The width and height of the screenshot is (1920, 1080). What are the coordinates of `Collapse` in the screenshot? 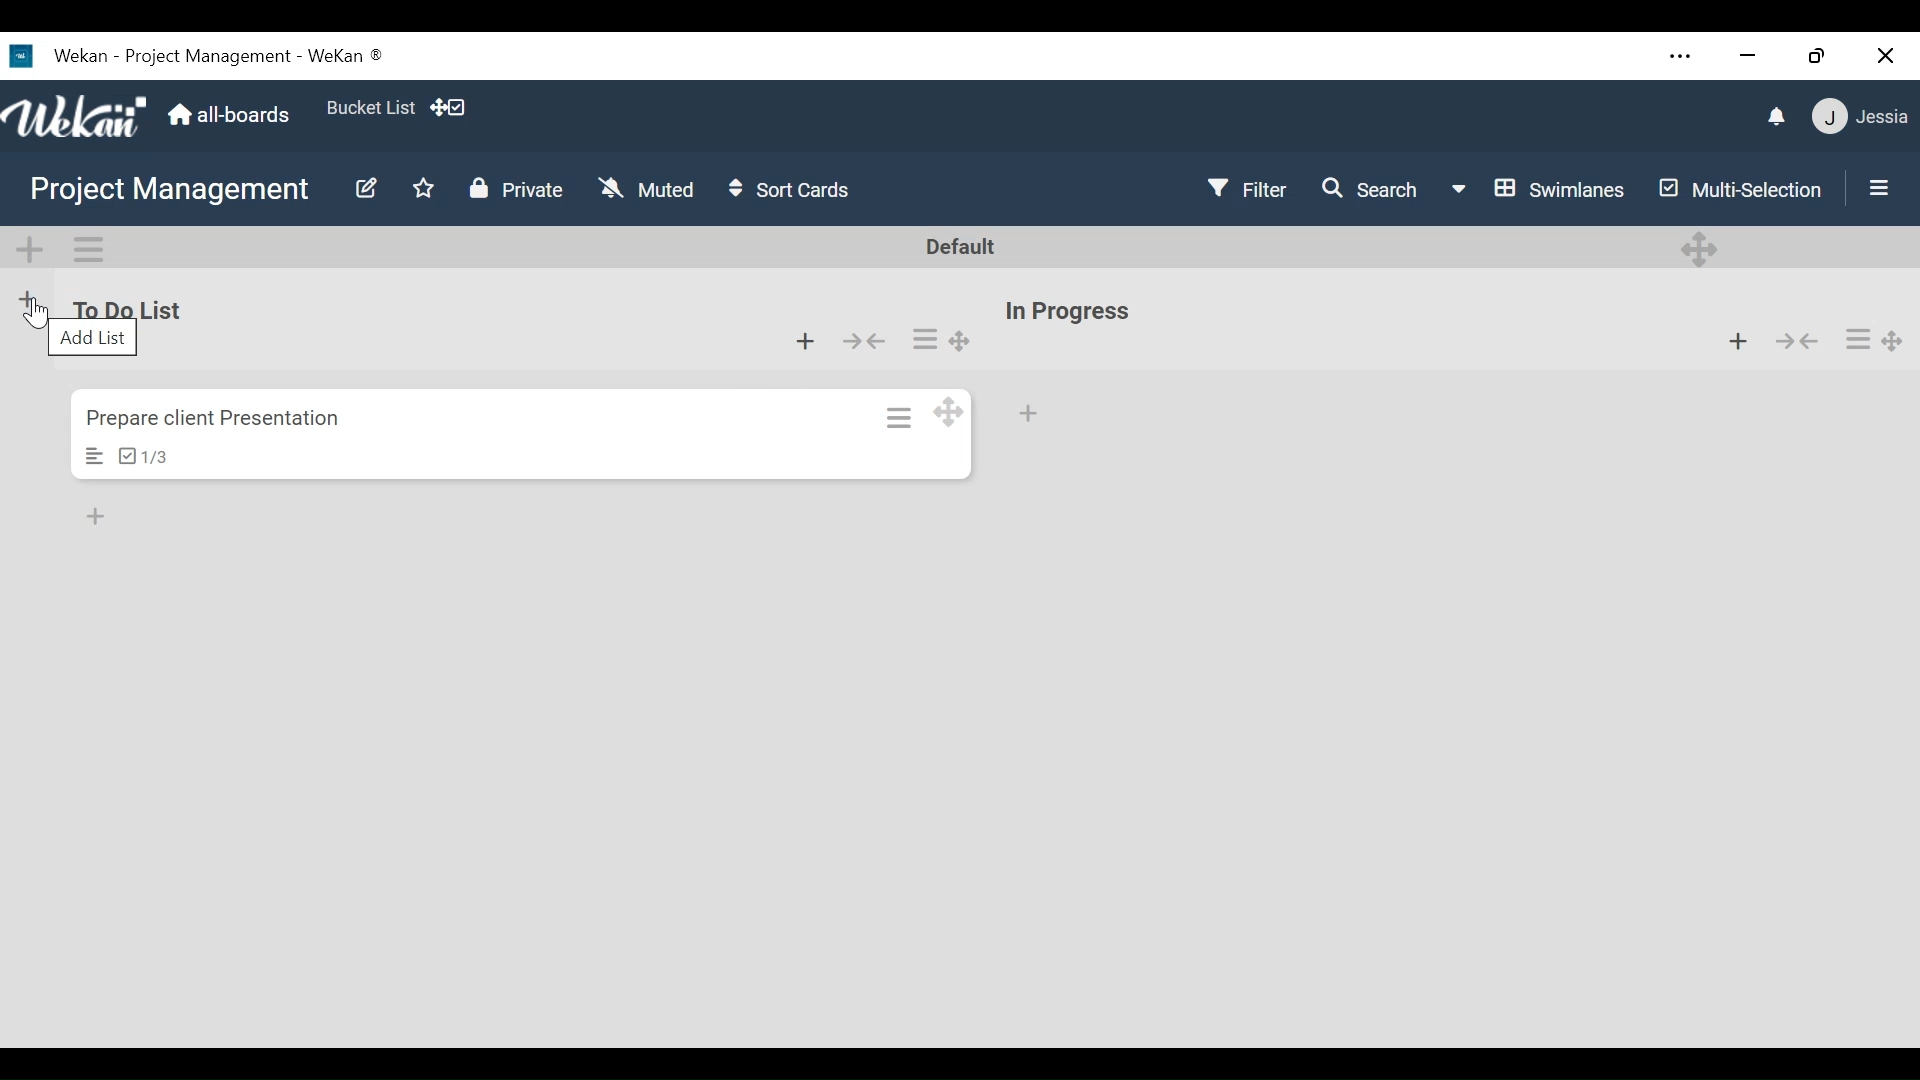 It's located at (860, 339).